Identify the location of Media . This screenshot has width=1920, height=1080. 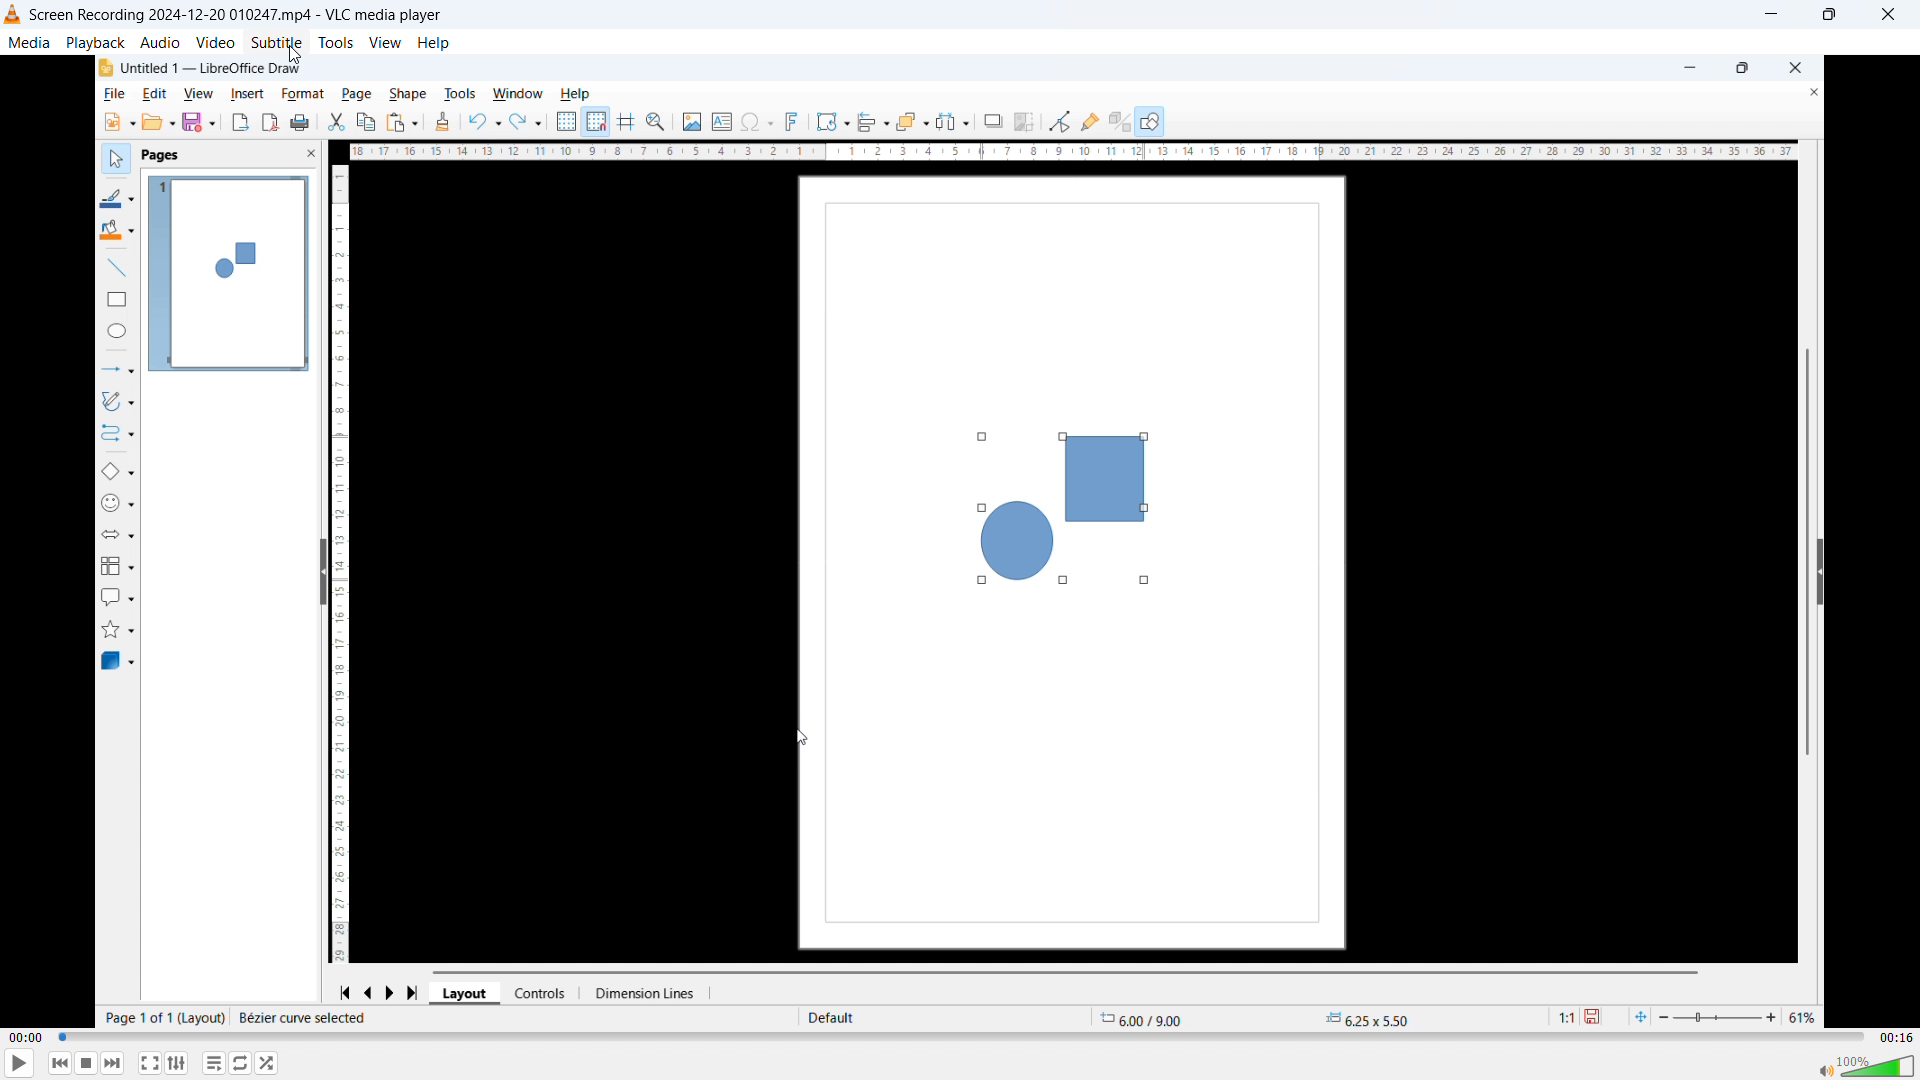
(29, 41).